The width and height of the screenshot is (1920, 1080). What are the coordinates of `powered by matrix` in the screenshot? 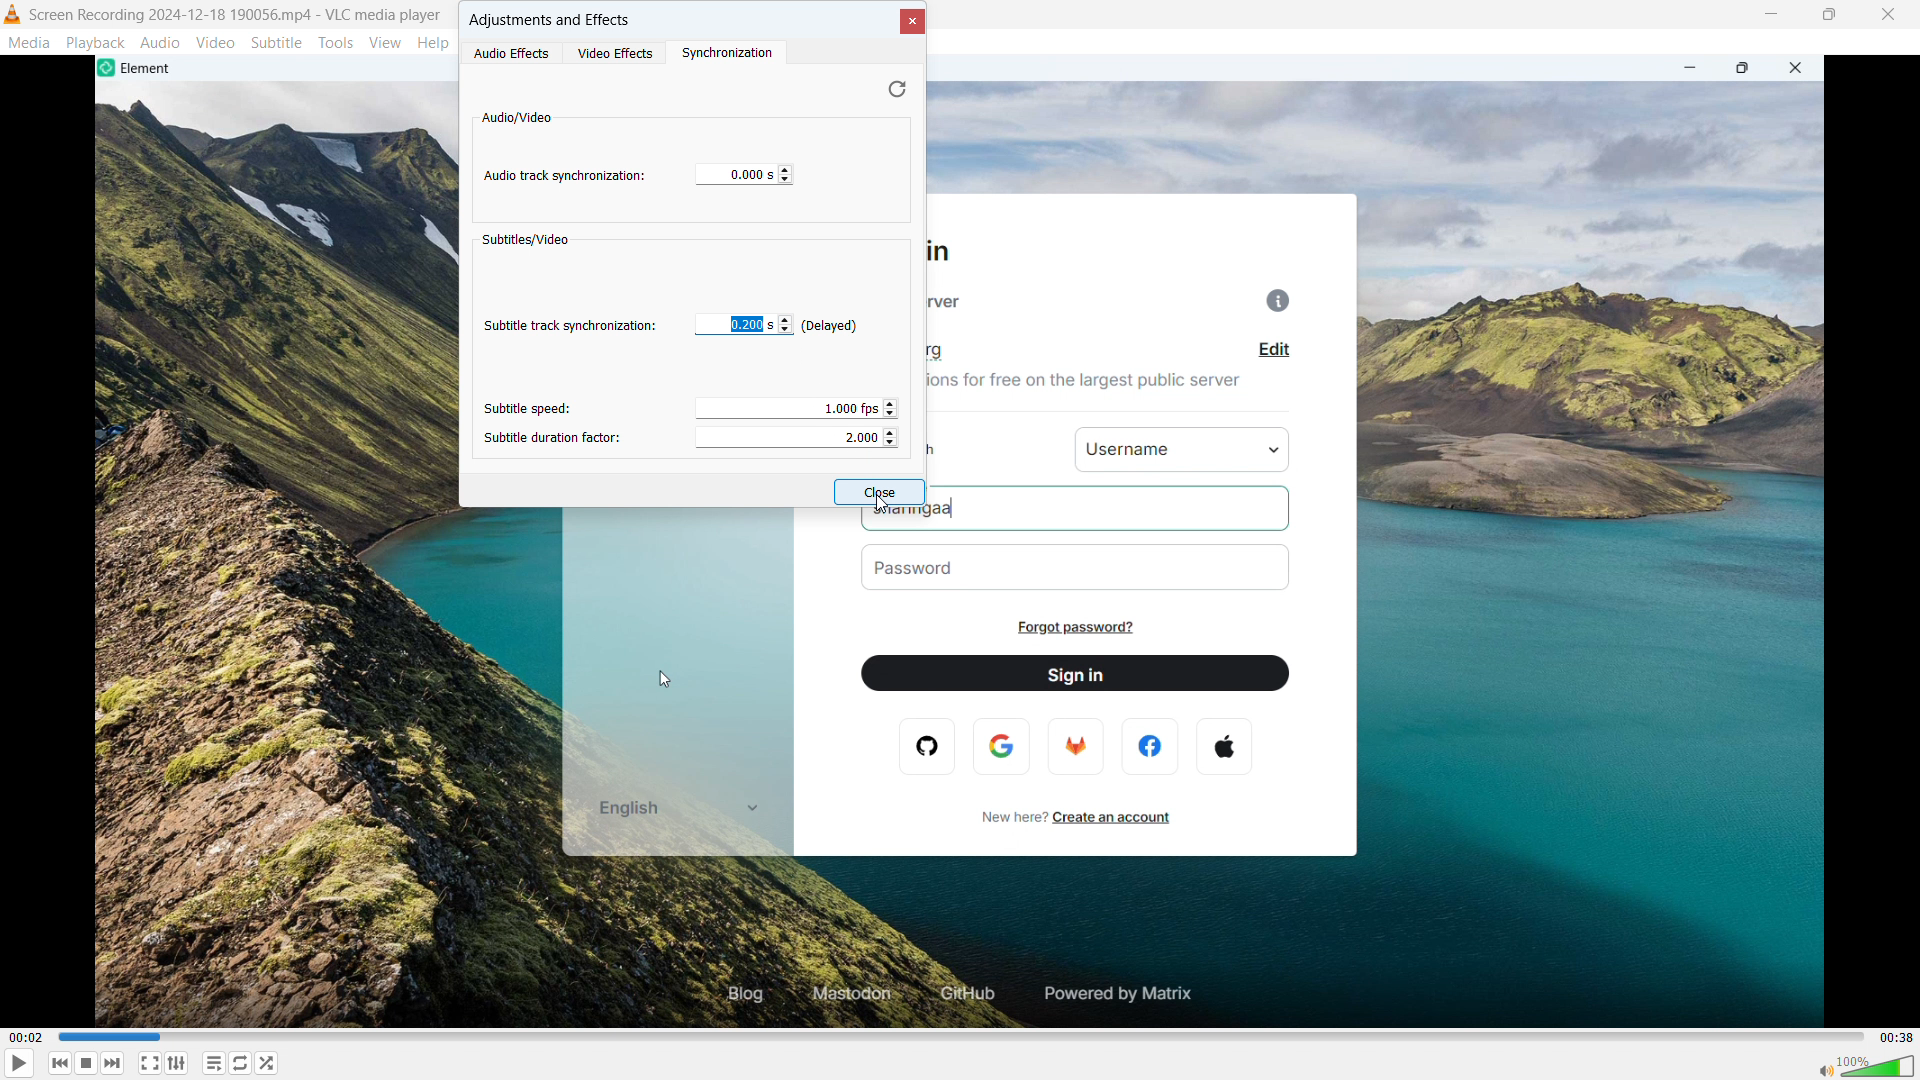 It's located at (1117, 993).